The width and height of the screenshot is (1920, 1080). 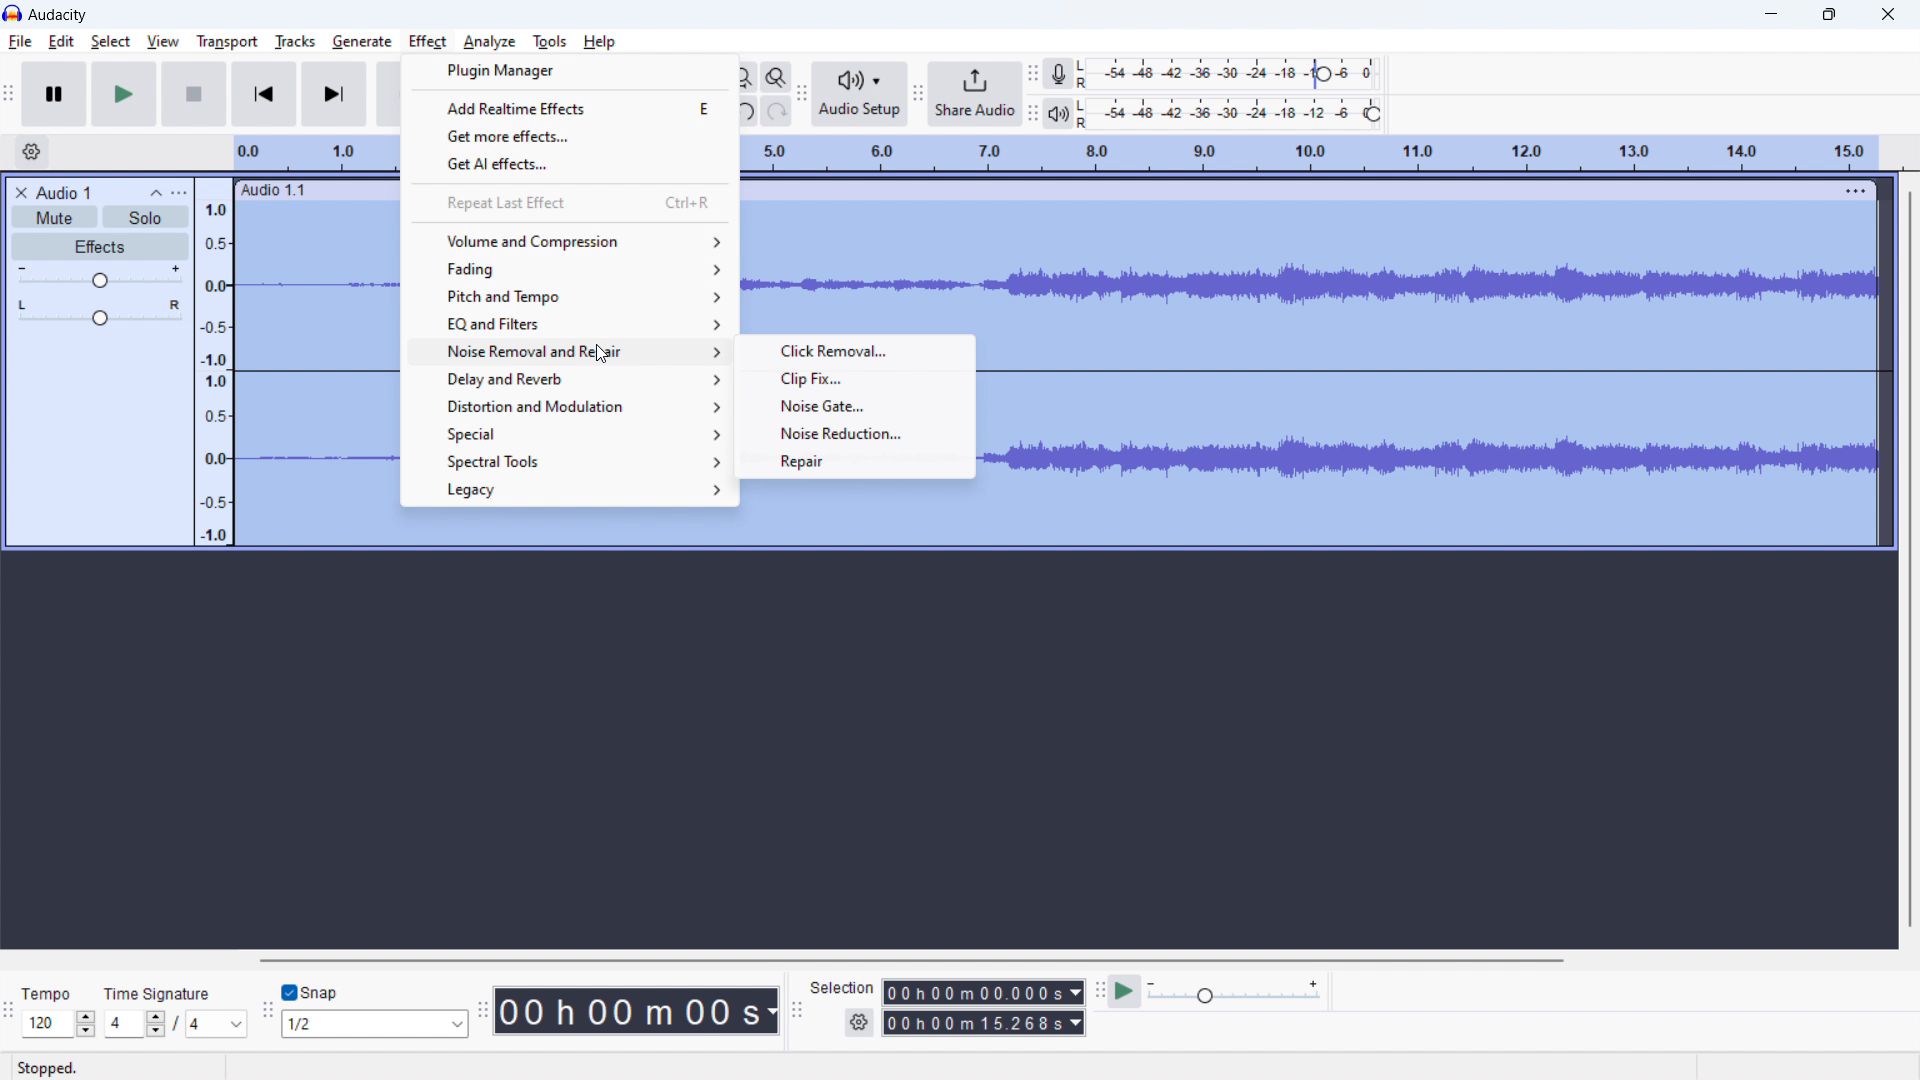 I want to click on pause, so click(x=54, y=95).